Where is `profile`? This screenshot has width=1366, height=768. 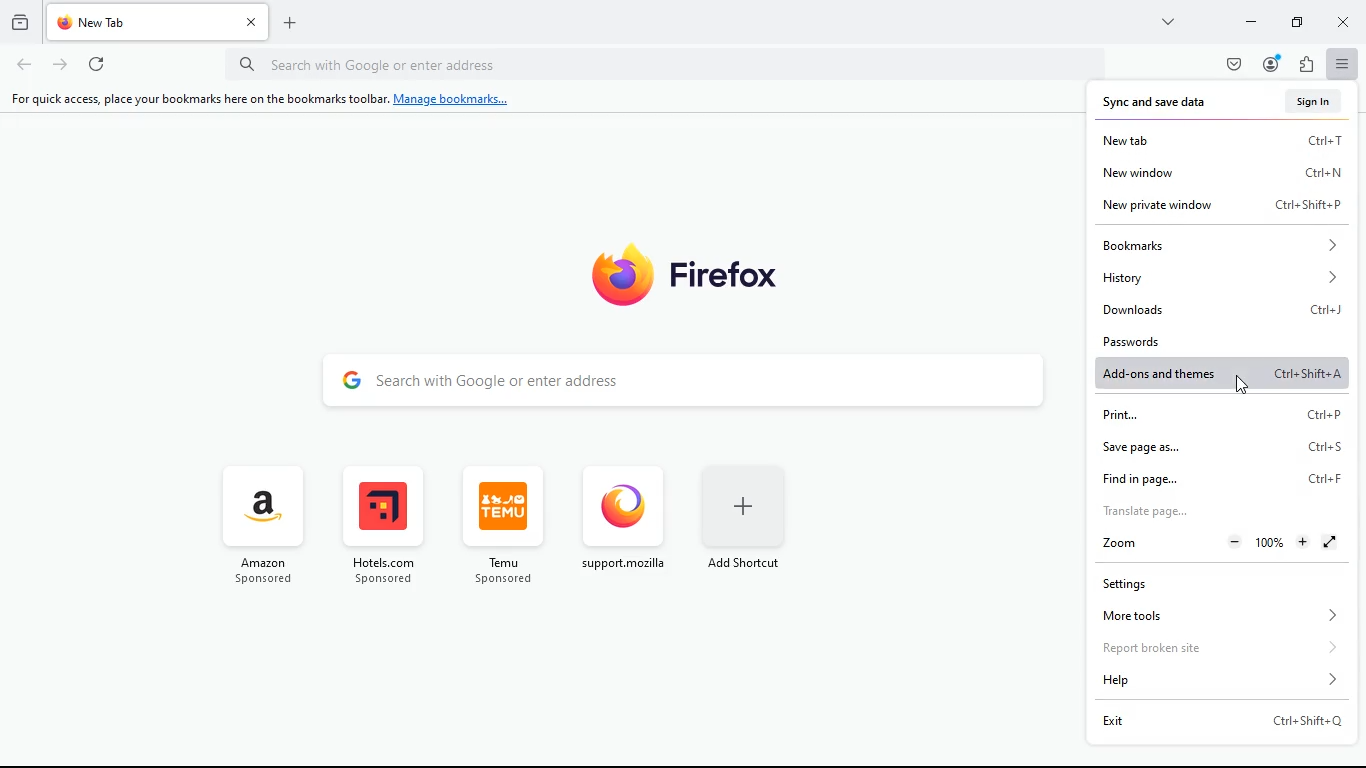
profile is located at coordinates (1269, 64).